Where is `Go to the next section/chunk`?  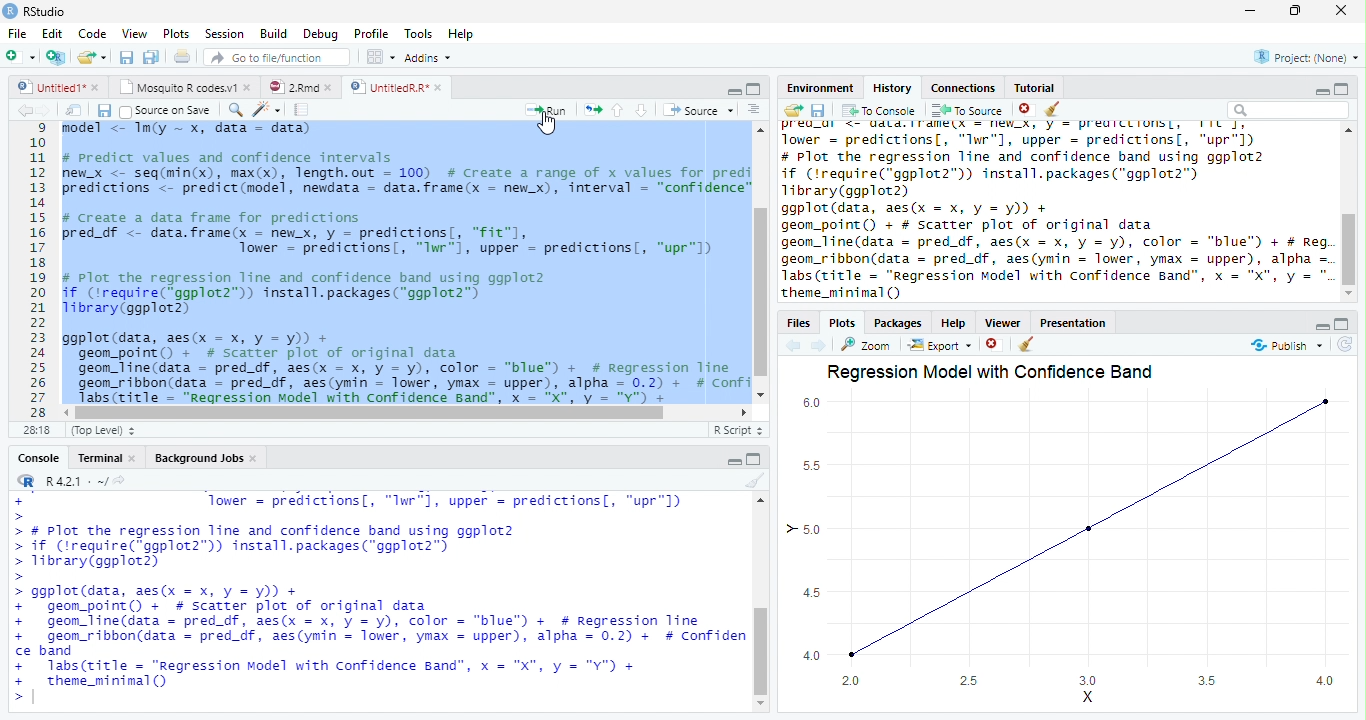
Go to the next section/chunk is located at coordinates (642, 111).